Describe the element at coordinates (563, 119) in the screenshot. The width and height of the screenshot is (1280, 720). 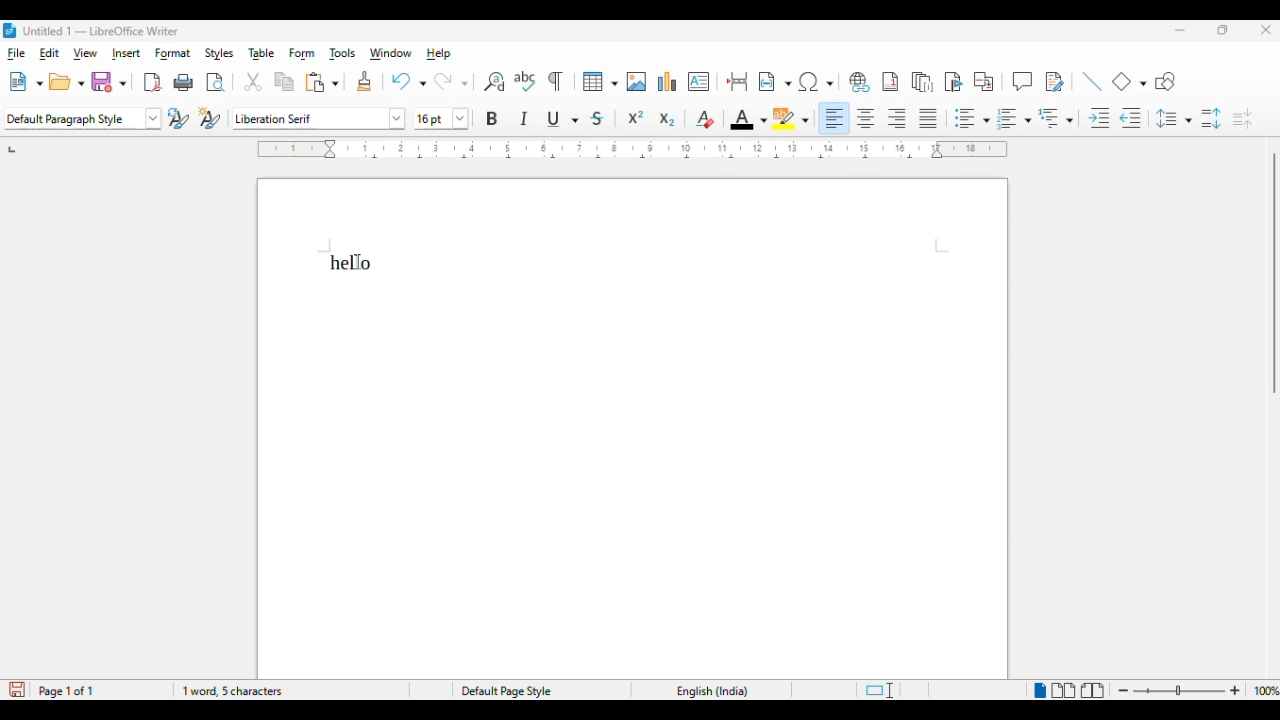
I see `underline` at that location.